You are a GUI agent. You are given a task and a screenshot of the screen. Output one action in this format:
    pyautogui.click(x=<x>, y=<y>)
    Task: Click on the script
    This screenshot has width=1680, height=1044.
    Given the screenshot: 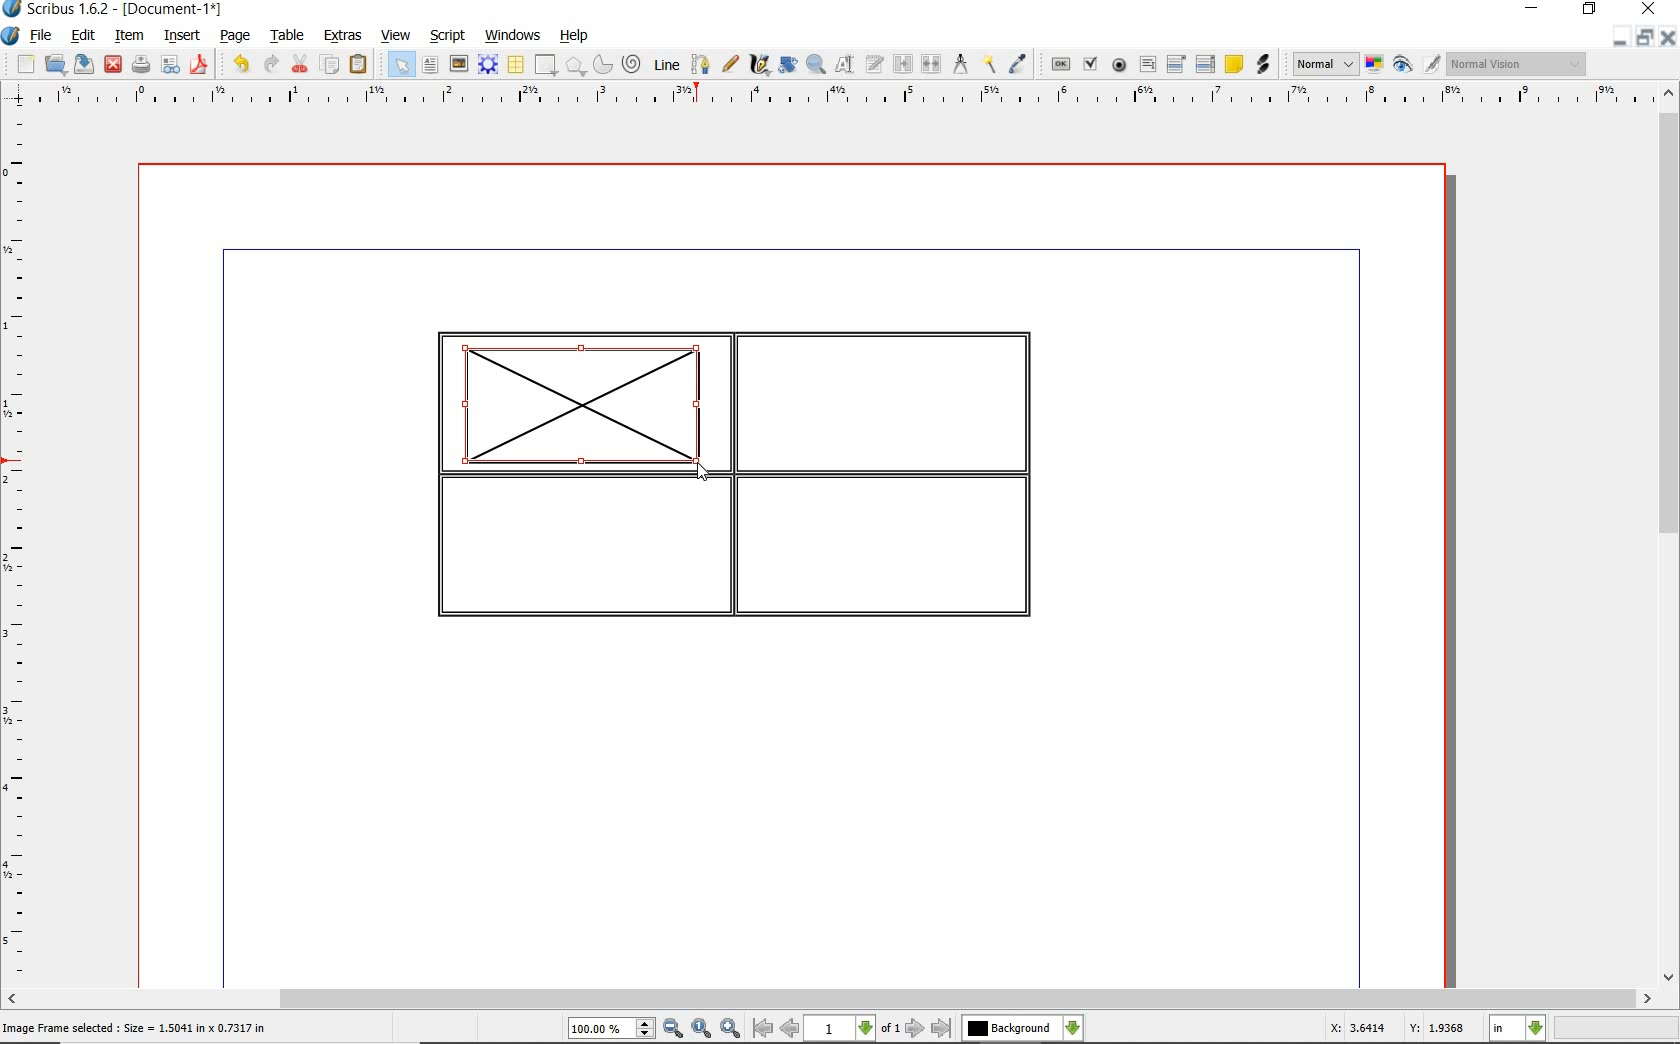 What is the action you would take?
    pyautogui.click(x=449, y=36)
    